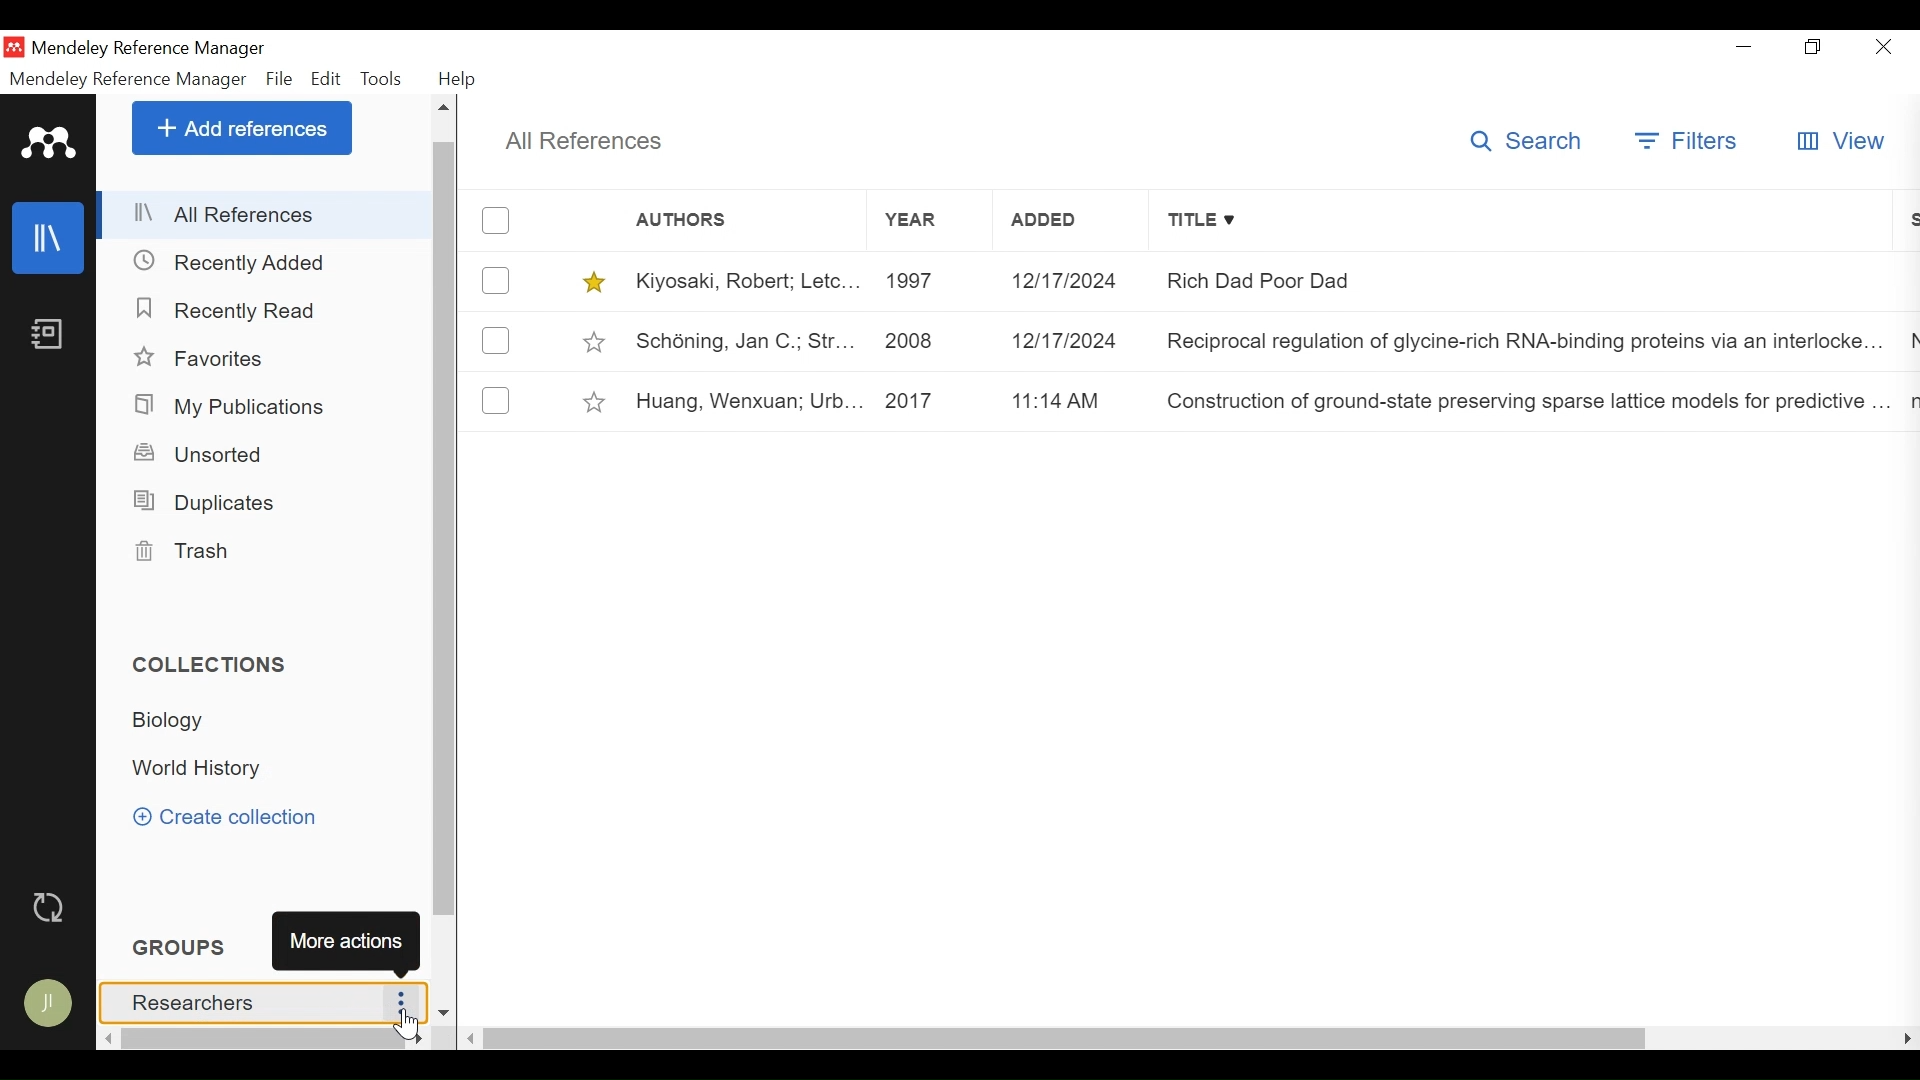  What do you see at coordinates (184, 946) in the screenshot?
I see `Groups` at bounding box center [184, 946].